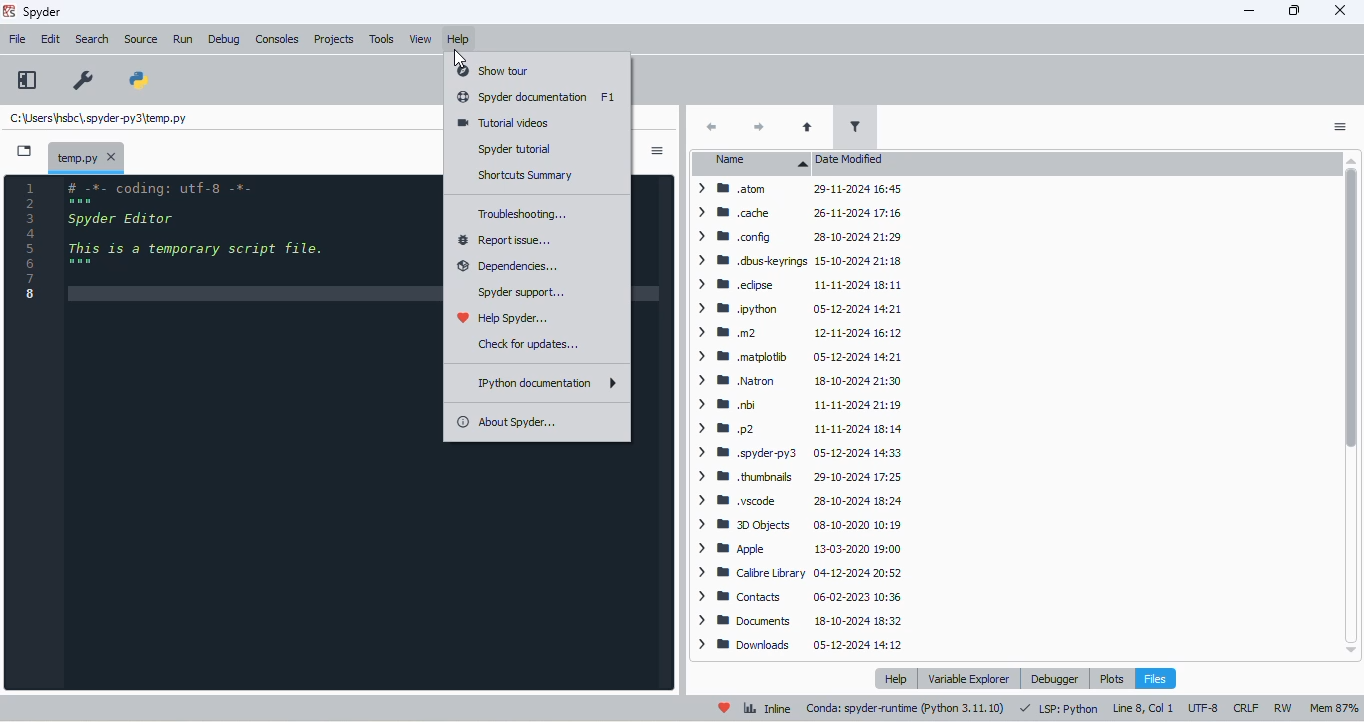 The width and height of the screenshot is (1364, 722). What do you see at coordinates (970, 678) in the screenshot?
I see `variable explorer` at bounding box center [970, 678].